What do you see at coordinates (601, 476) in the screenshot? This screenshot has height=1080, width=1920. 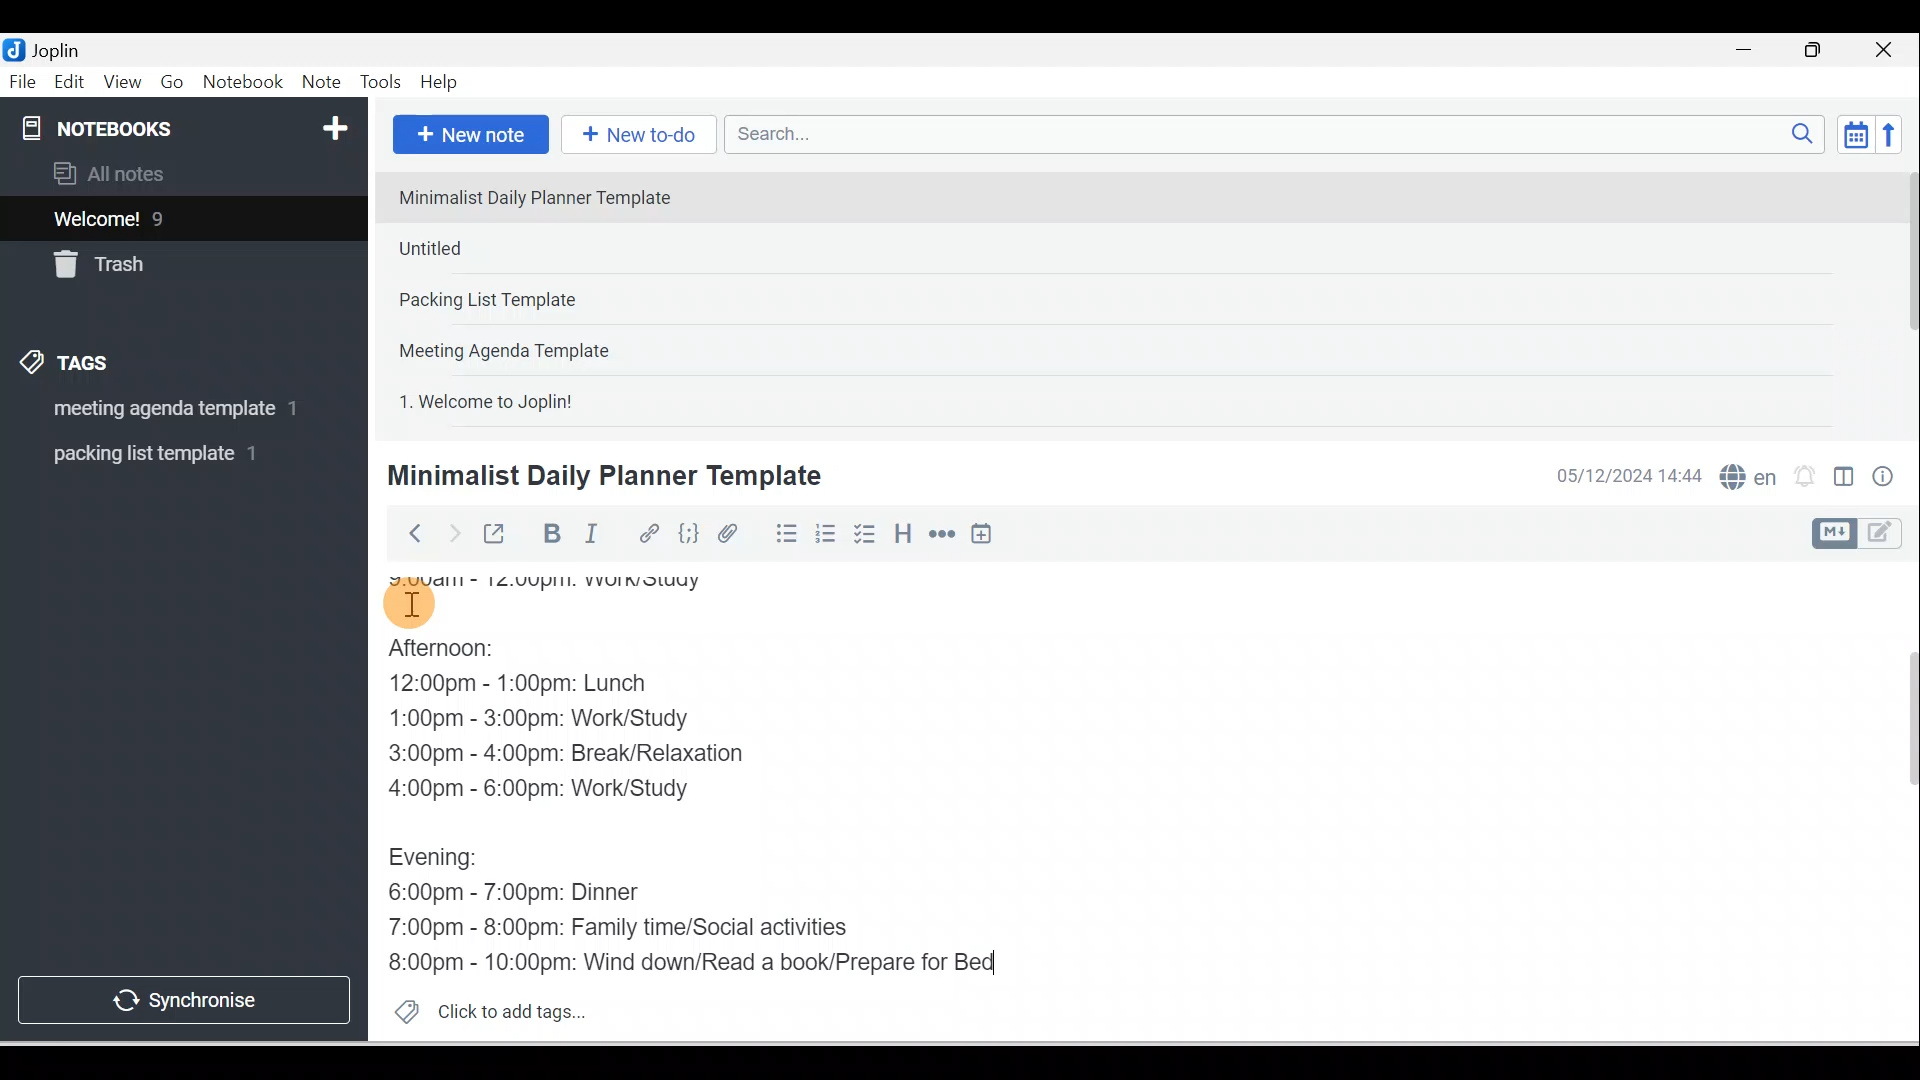 I see `Minimalist Daily Planner Template` at bounding box center [601, 476].